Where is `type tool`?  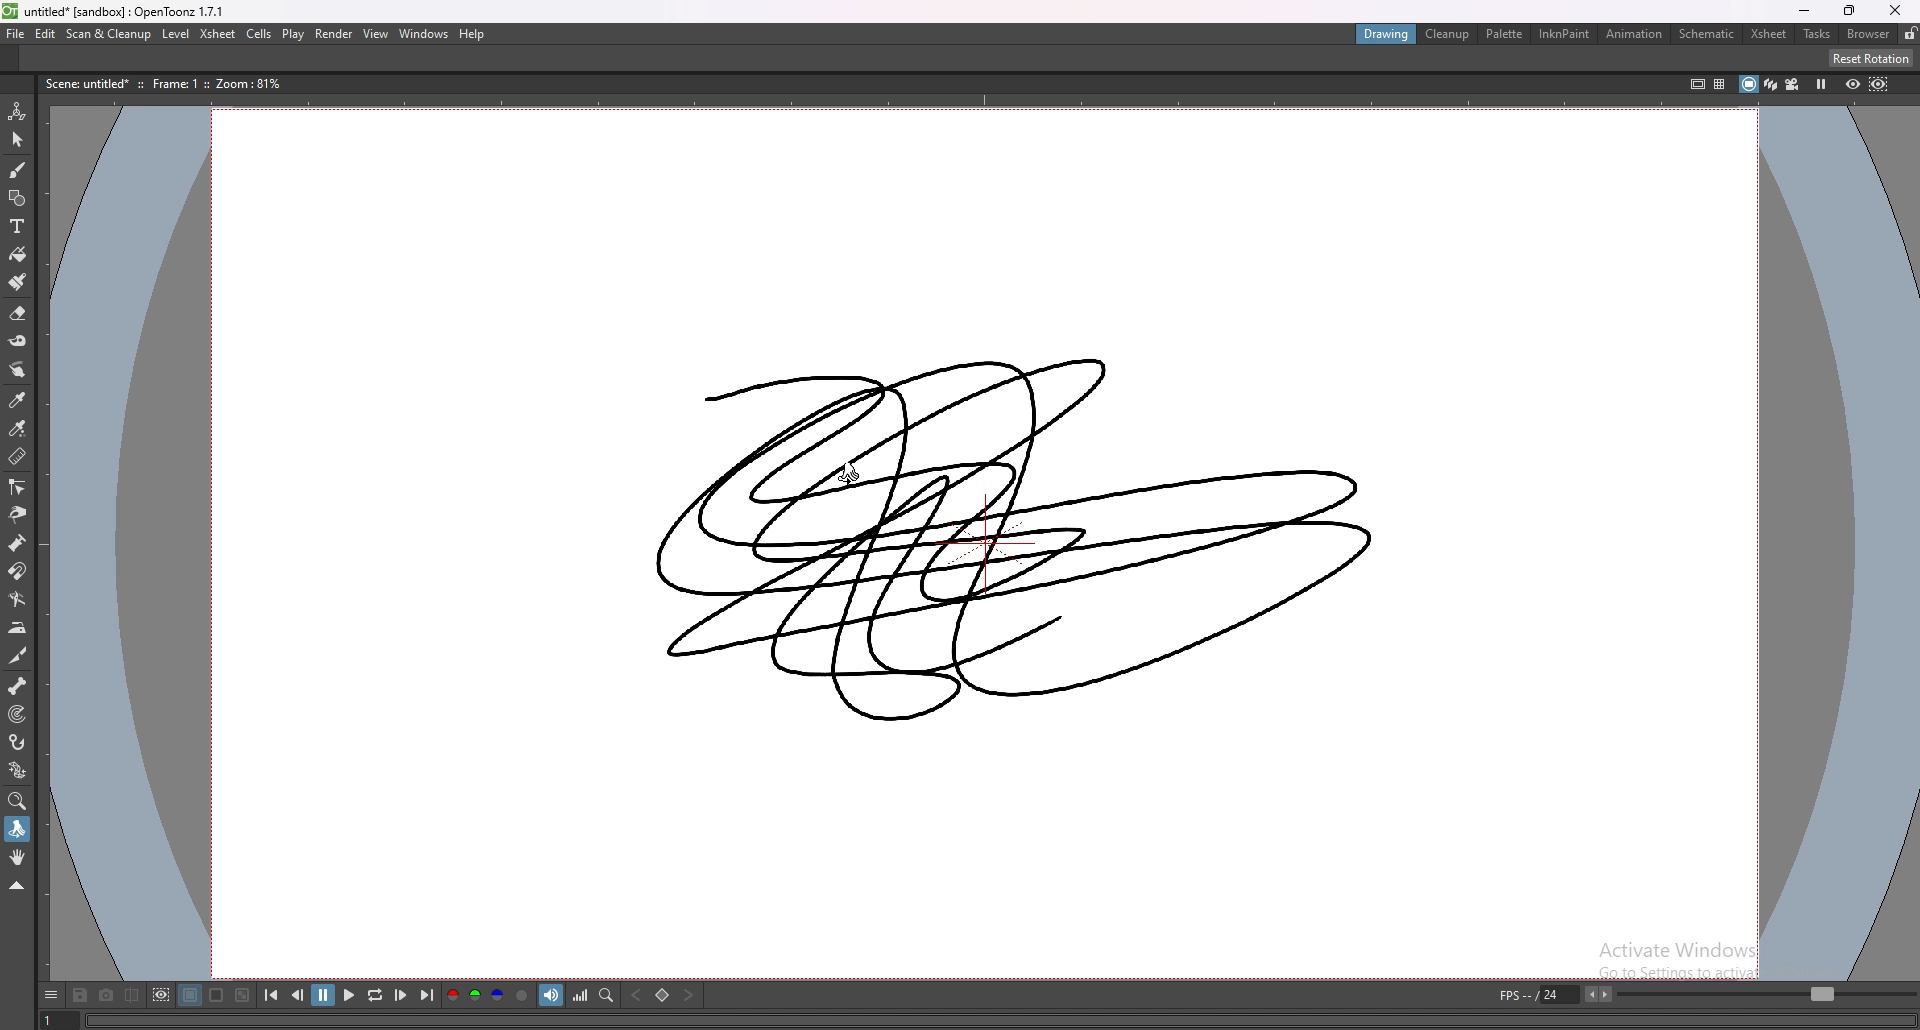
type tool is located at coordinates (17, 225).